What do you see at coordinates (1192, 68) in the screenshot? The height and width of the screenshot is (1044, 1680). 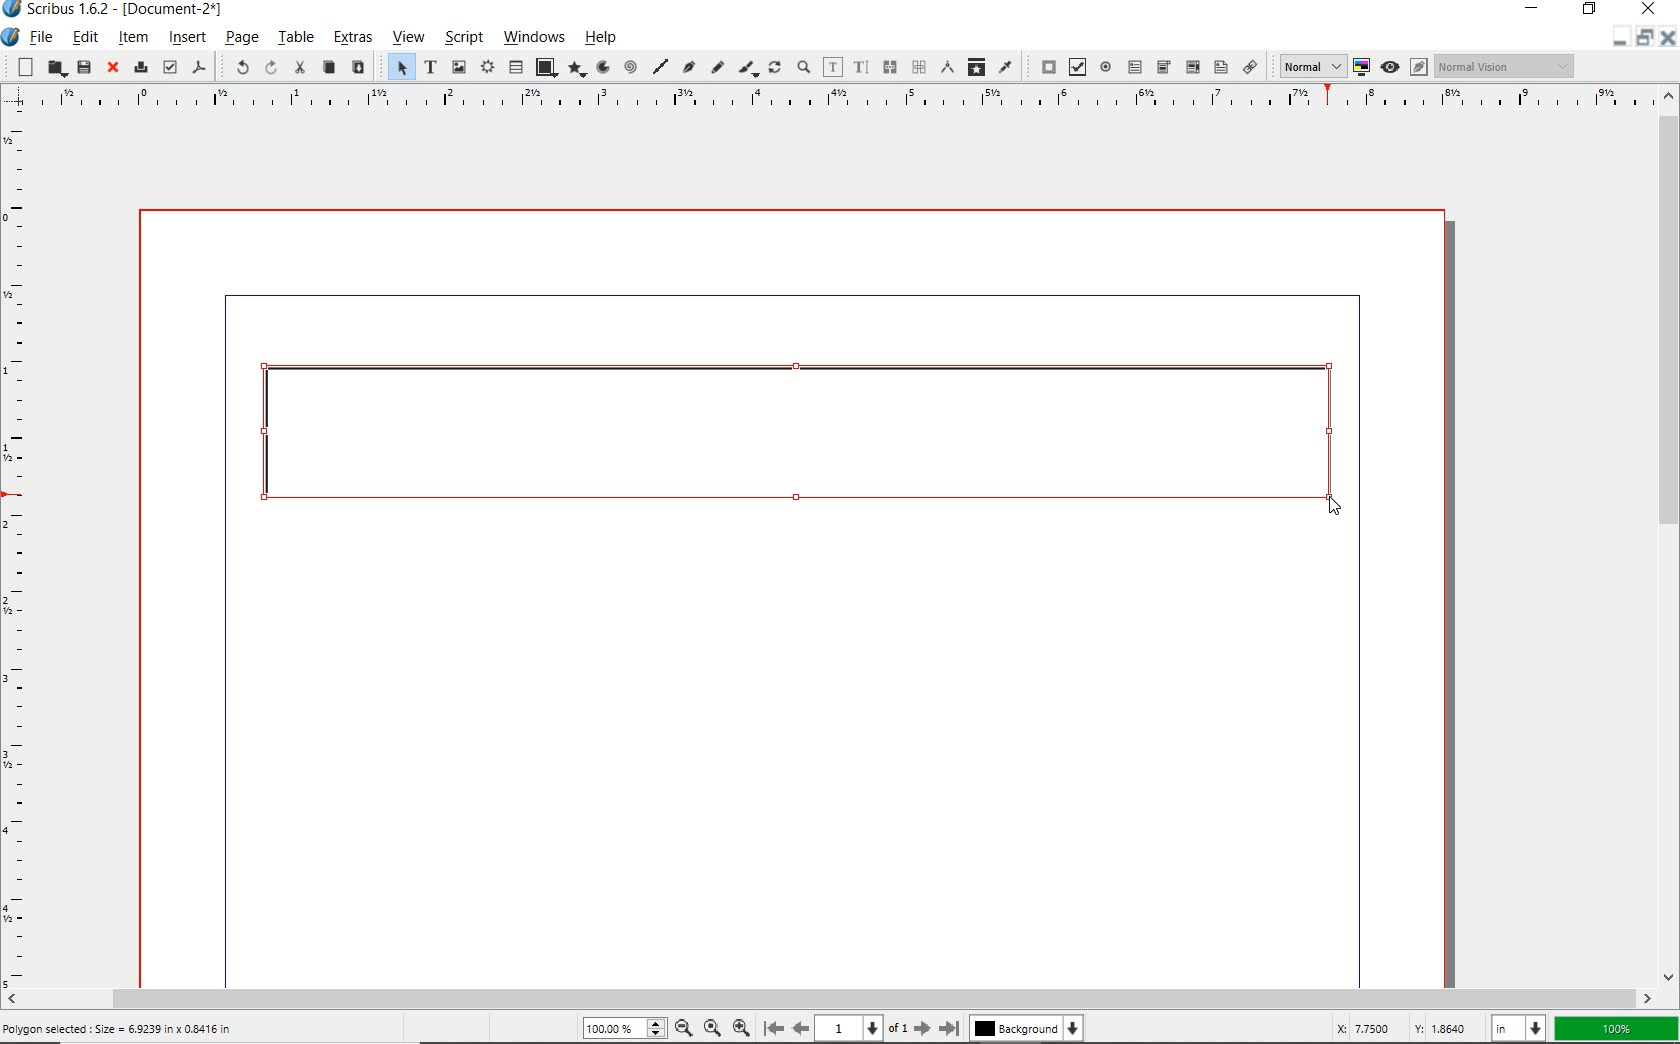 I see `pdf combo box` at bounding box center [1192, 68].